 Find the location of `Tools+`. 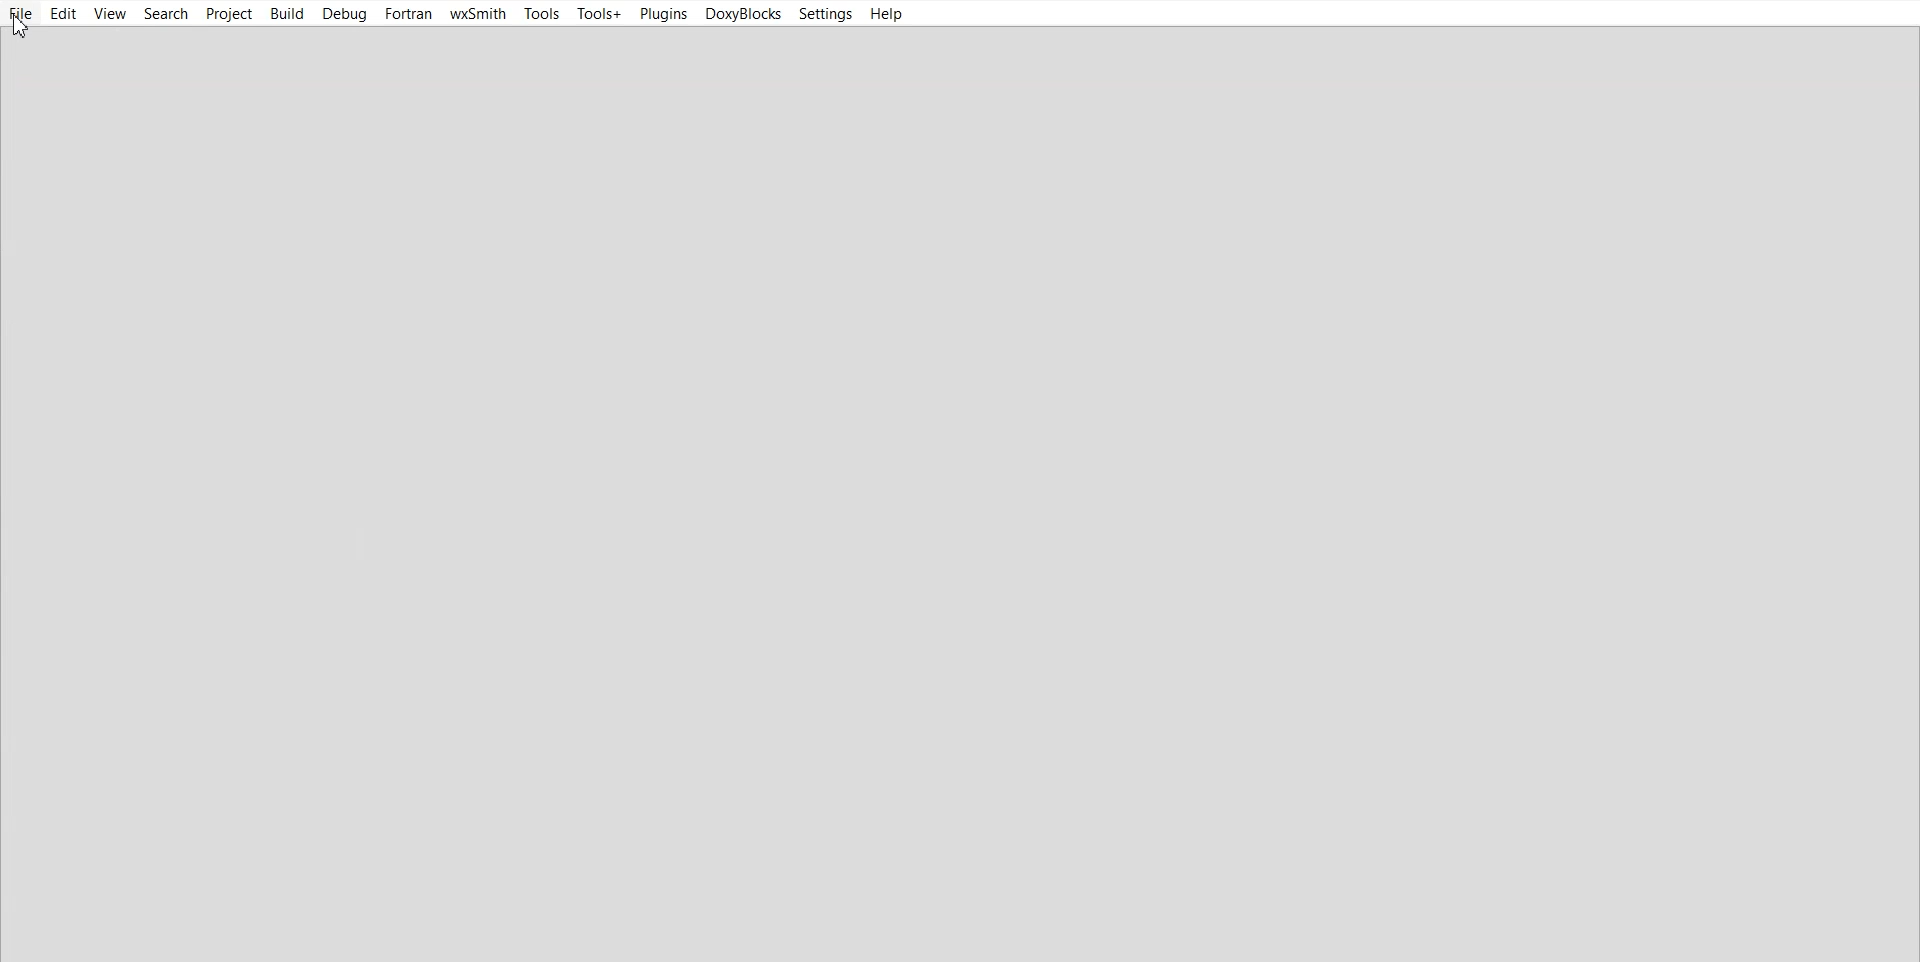

Tools+ is located at coordinates (599, 14).